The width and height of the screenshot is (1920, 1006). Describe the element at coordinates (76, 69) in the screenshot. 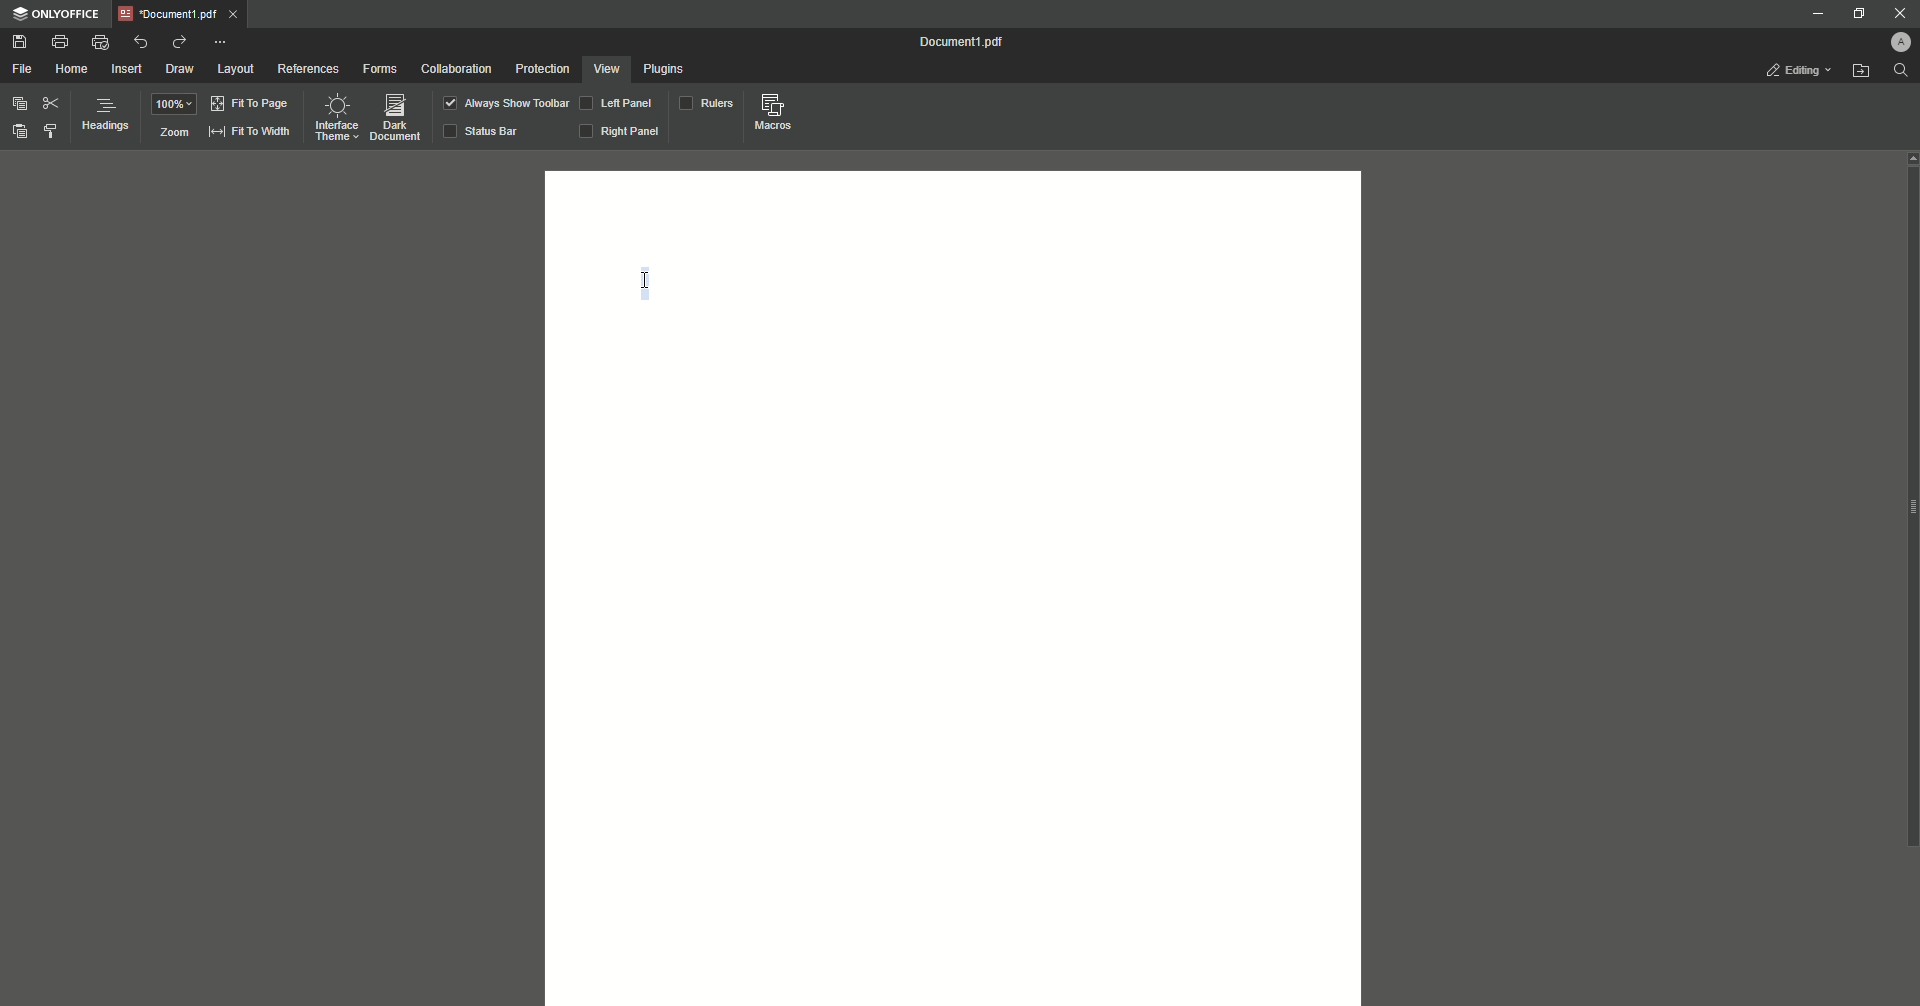

I see `Home` at that location.